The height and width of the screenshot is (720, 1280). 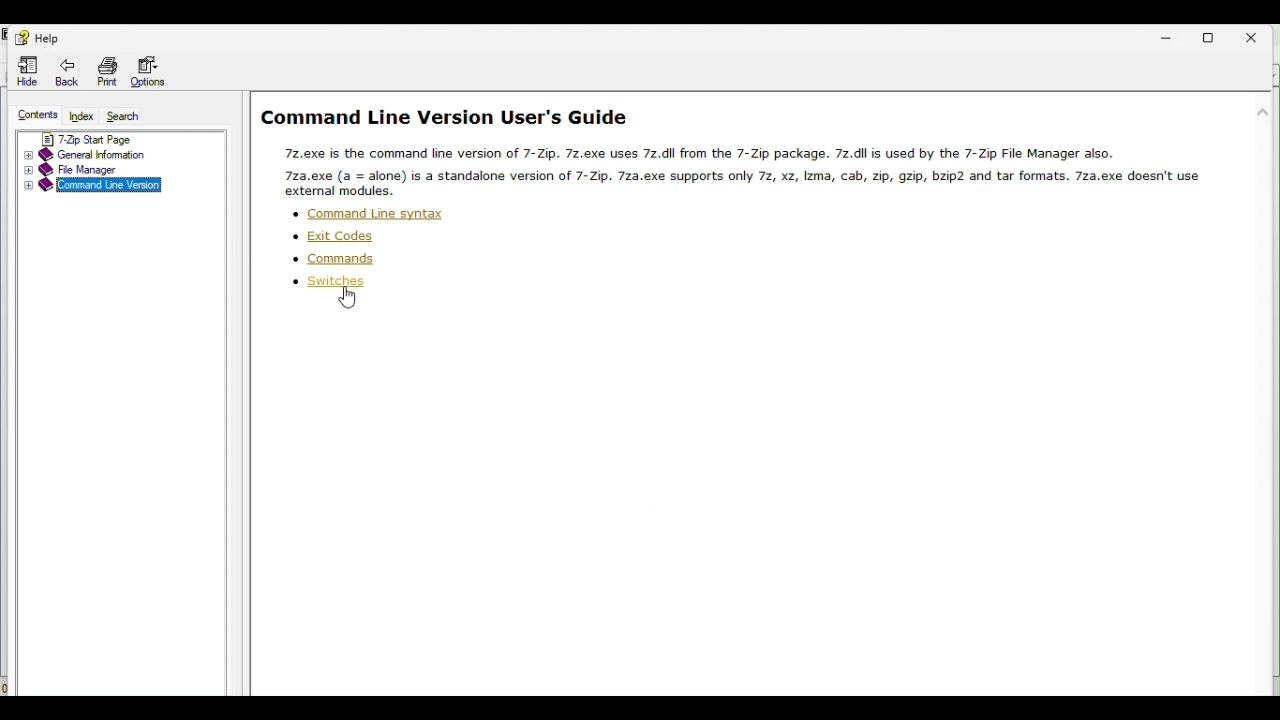 I want to click on Close, so click(x=1263, y=37).